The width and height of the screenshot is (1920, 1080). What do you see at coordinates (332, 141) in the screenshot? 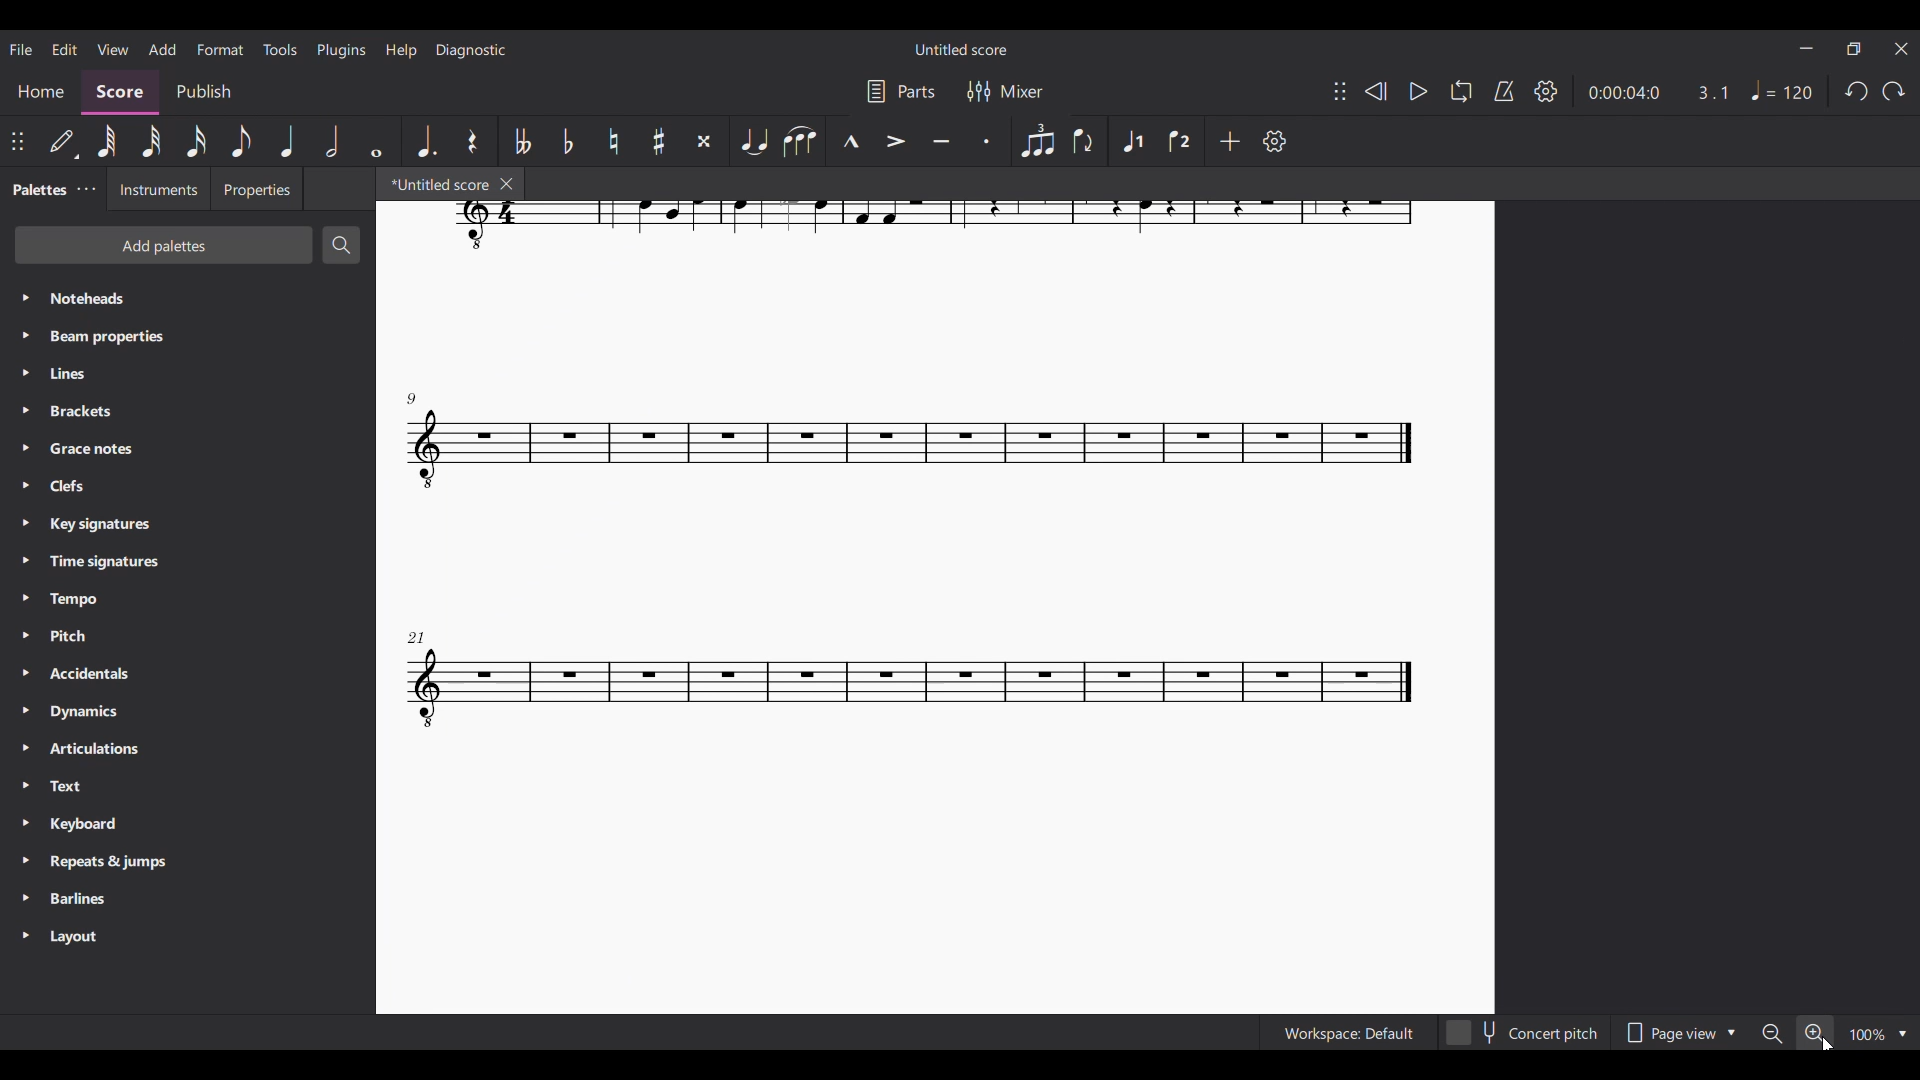
I see `Half note` at bounding box center [332, 141].